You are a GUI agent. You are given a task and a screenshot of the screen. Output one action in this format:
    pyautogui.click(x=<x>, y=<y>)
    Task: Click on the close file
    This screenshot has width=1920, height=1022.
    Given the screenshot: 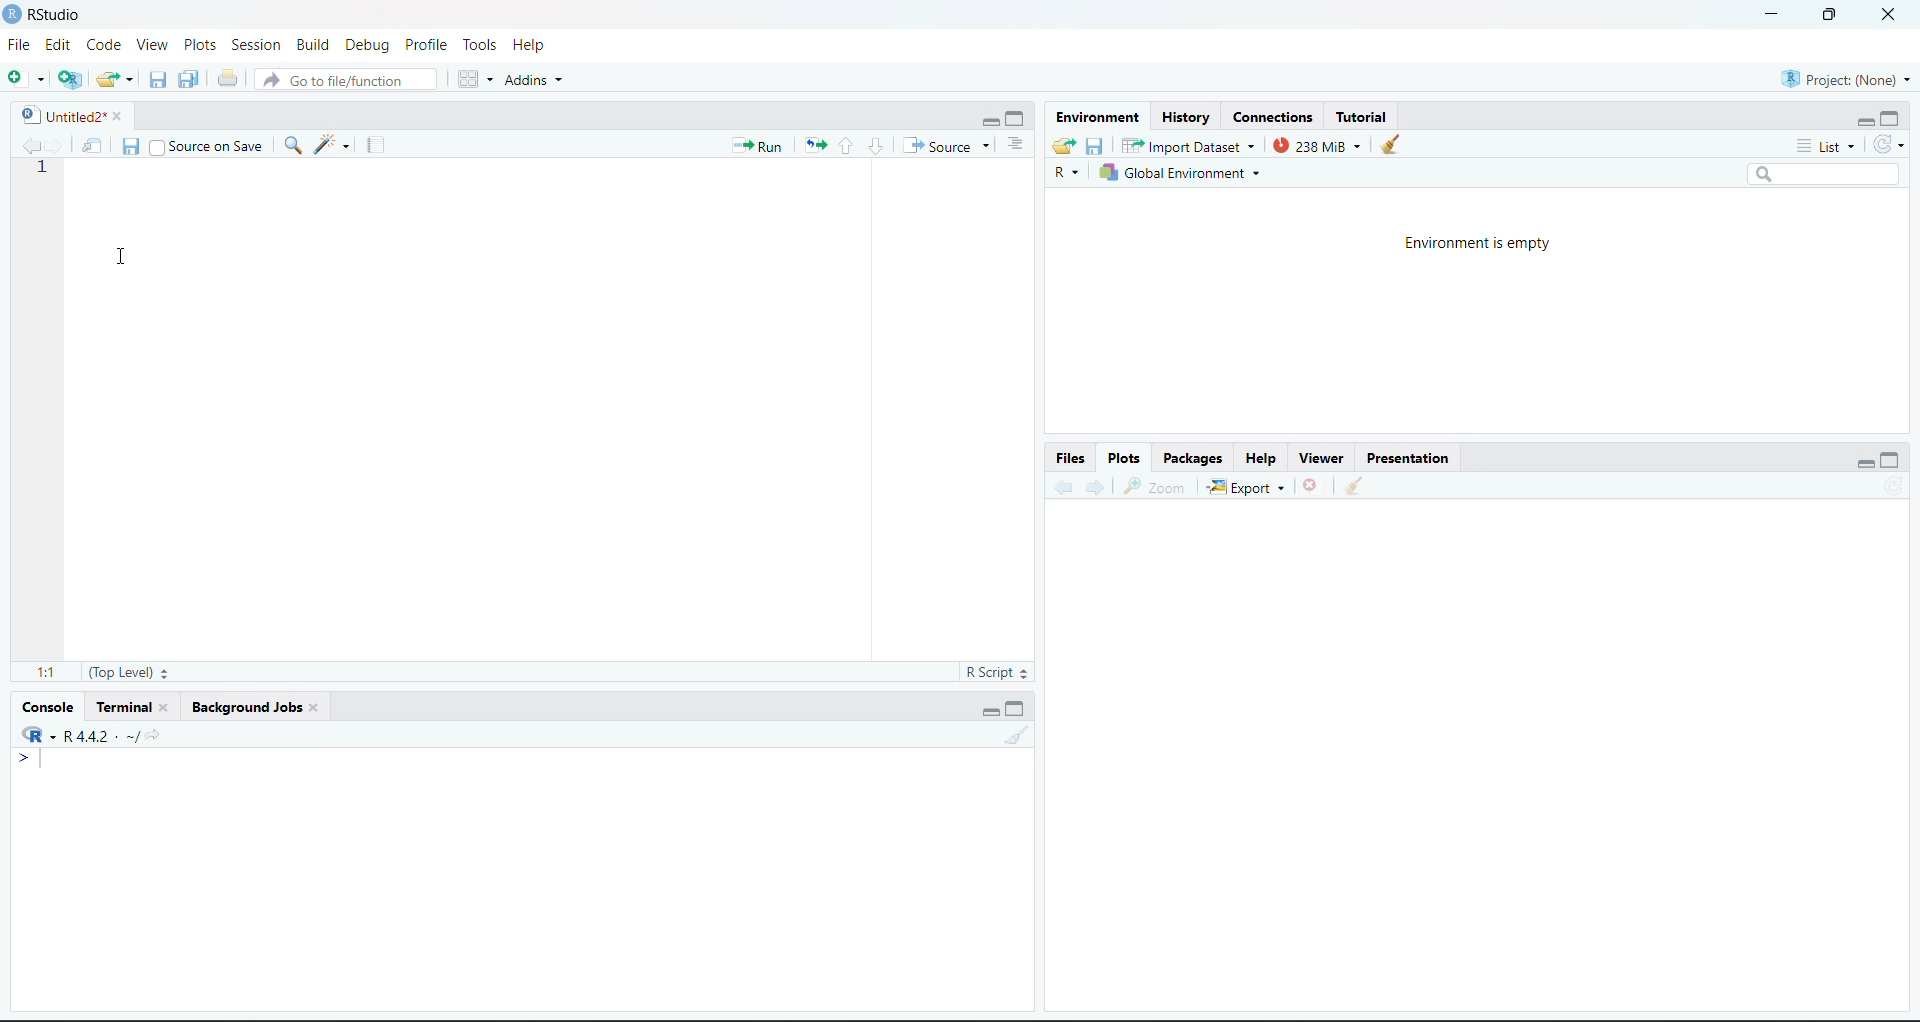 What is the action you would take?
    pyautogui.click(x=1312, y=485)
    